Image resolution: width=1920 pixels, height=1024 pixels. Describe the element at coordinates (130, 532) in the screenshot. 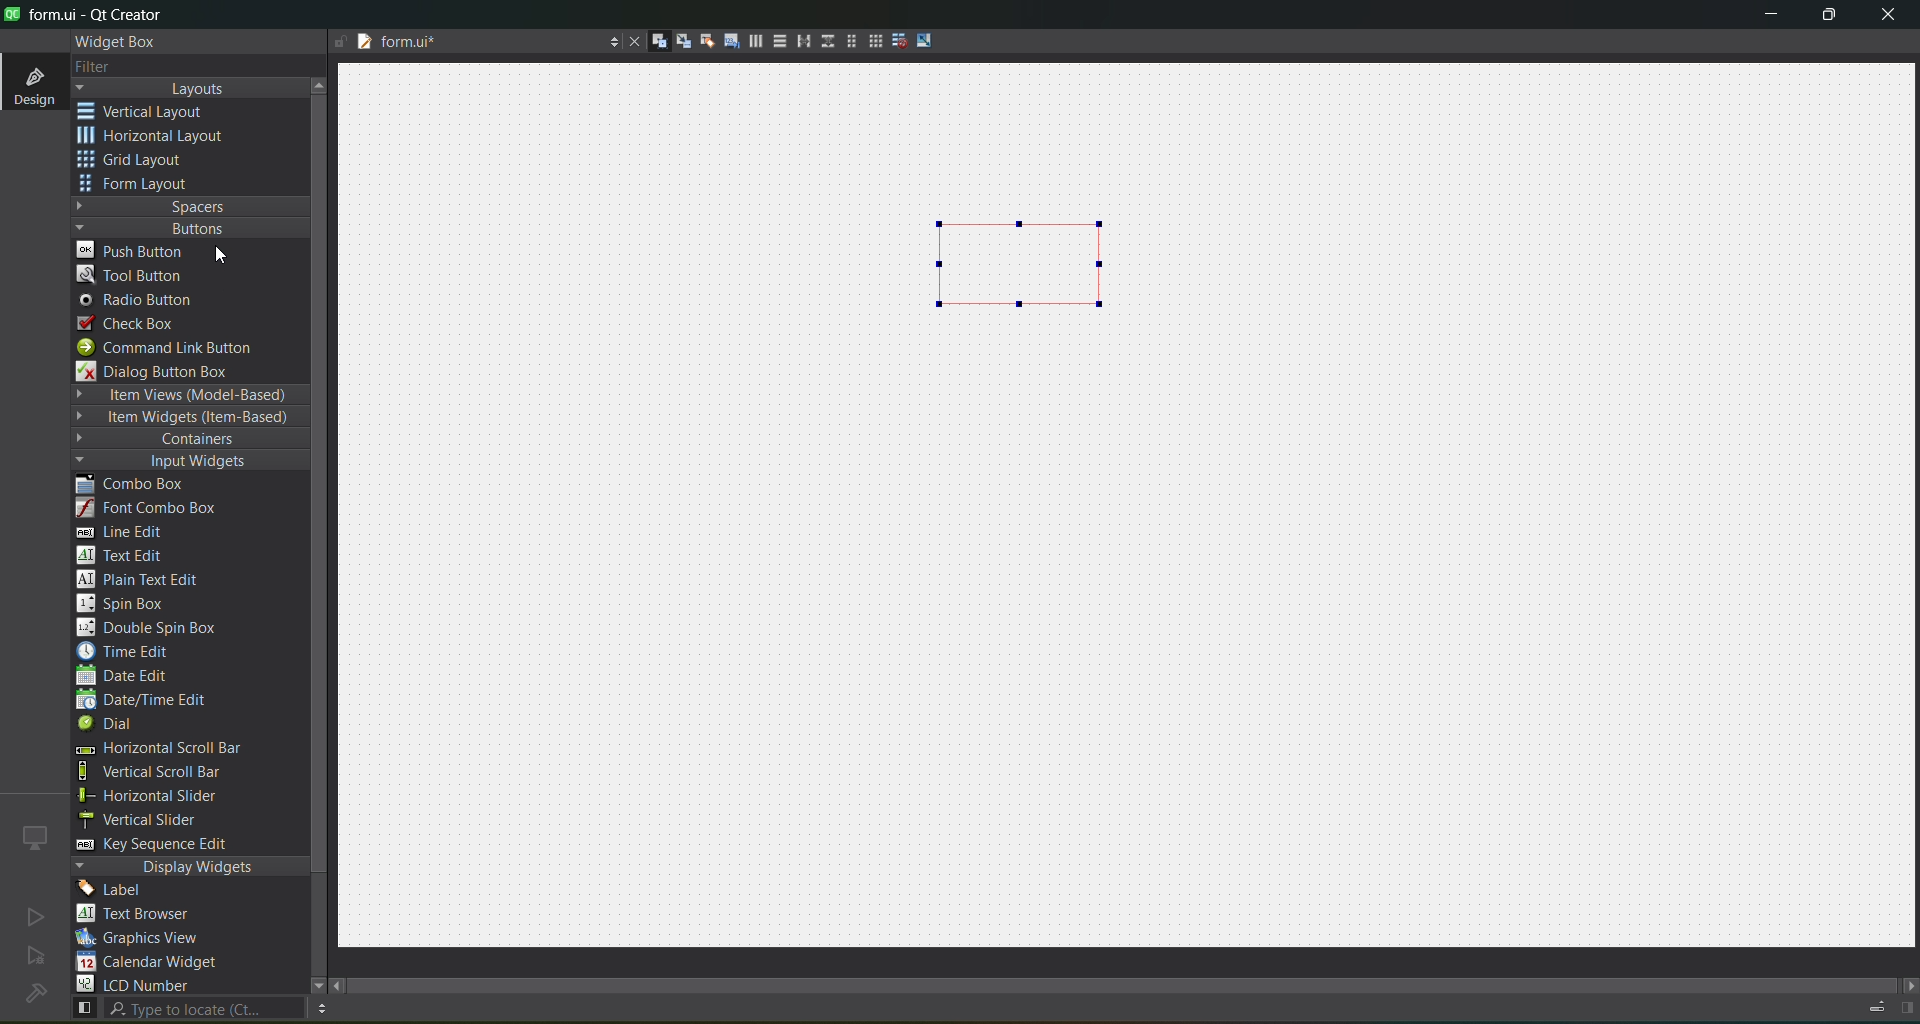

I see `line edit ` at that location.